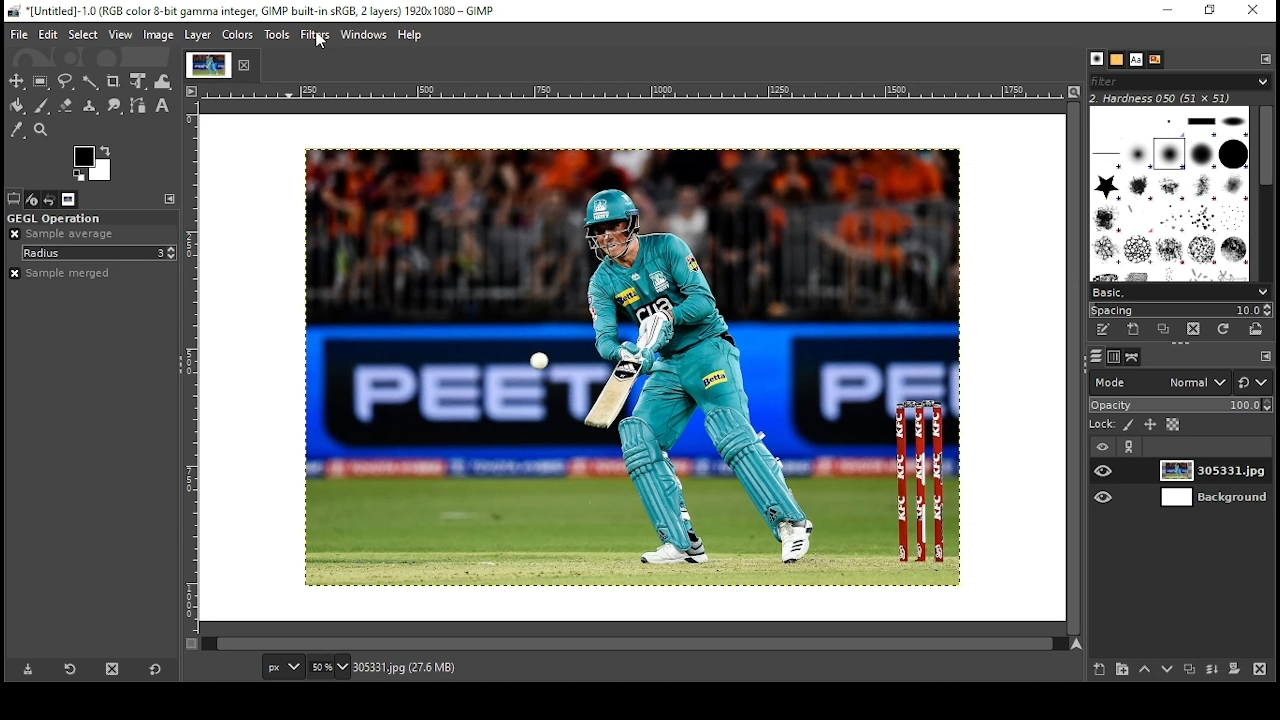 The image size is (1280, 720). Describe the element at coordinates (254, 11) in the screenshot. I see `icon and filename` at that location.